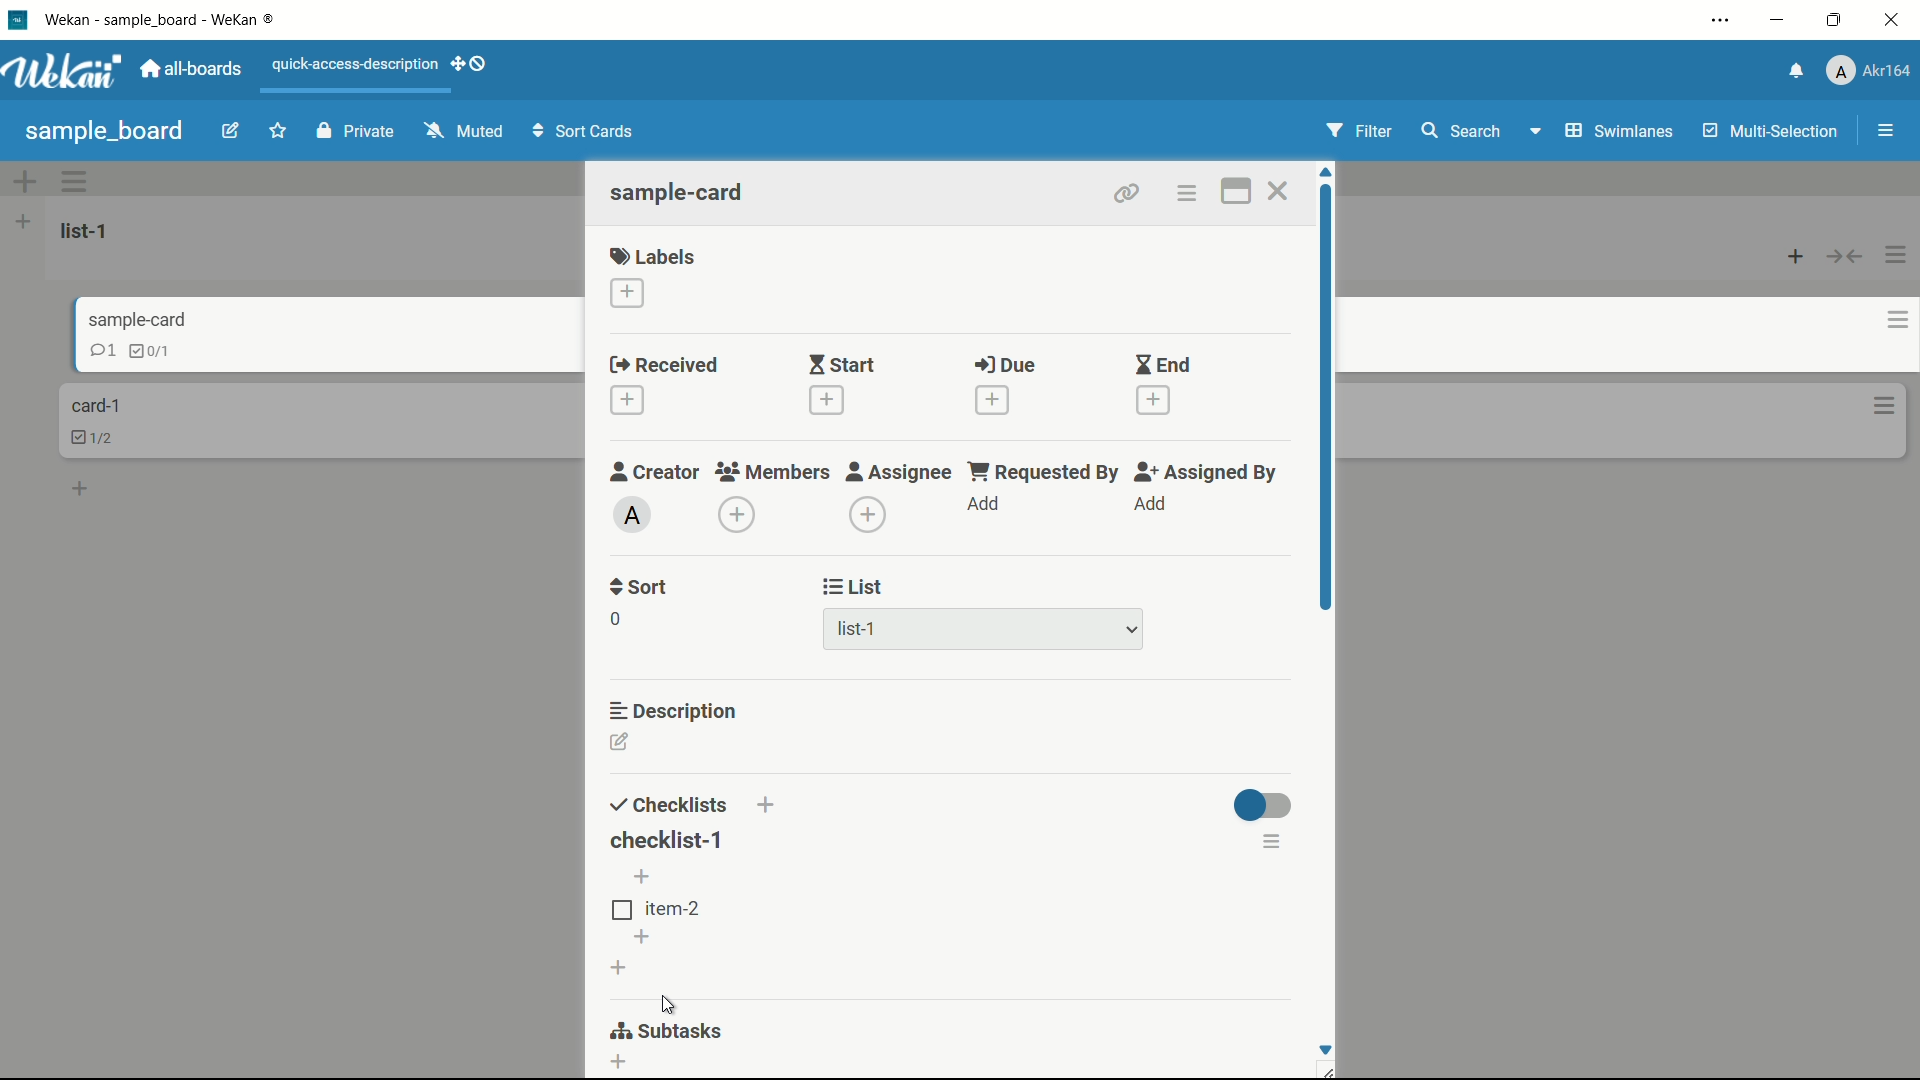 Image resolution: width=1920 pixels, height=1080 pixels. What do you see at coordinates (158, 18) in the screenshot?
I see `app name` at bounding box center [158, 18].